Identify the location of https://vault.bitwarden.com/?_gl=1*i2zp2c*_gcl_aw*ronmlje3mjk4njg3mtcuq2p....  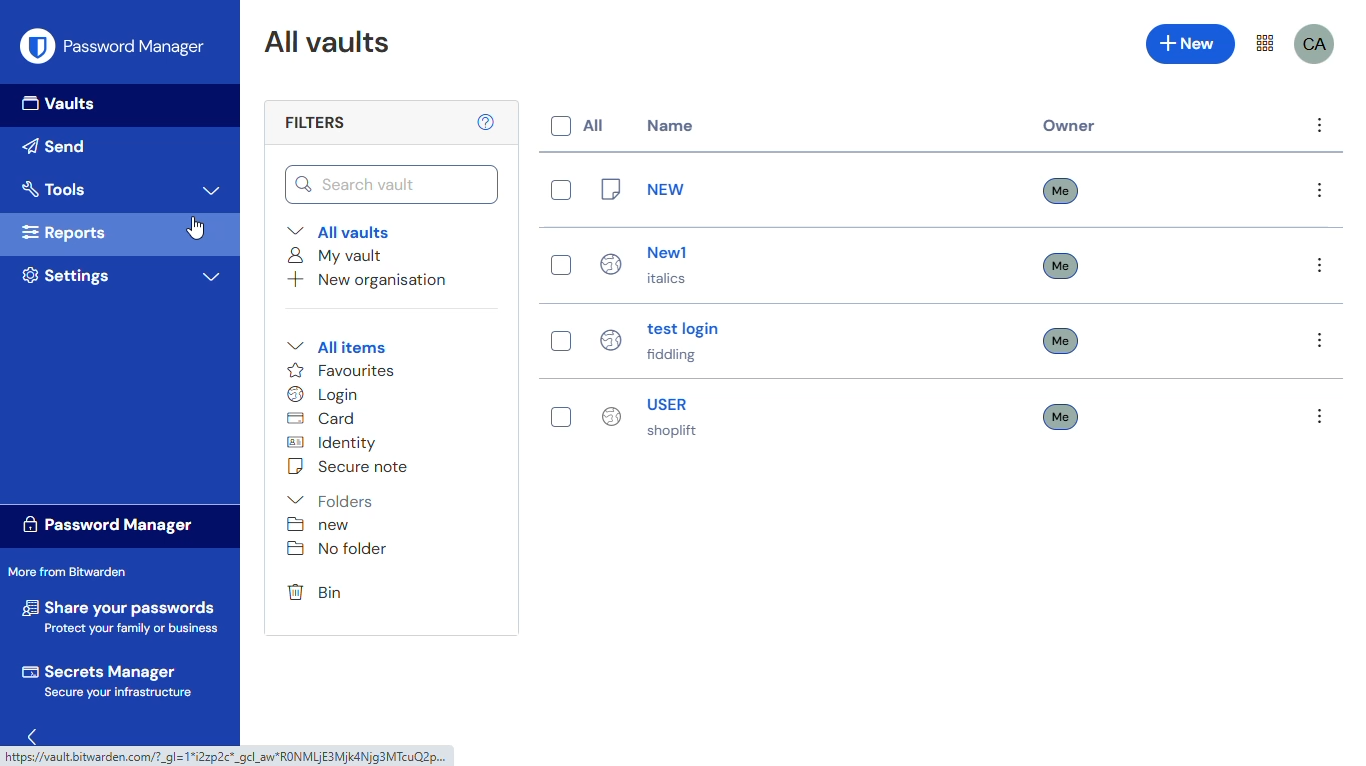
(229, 758).